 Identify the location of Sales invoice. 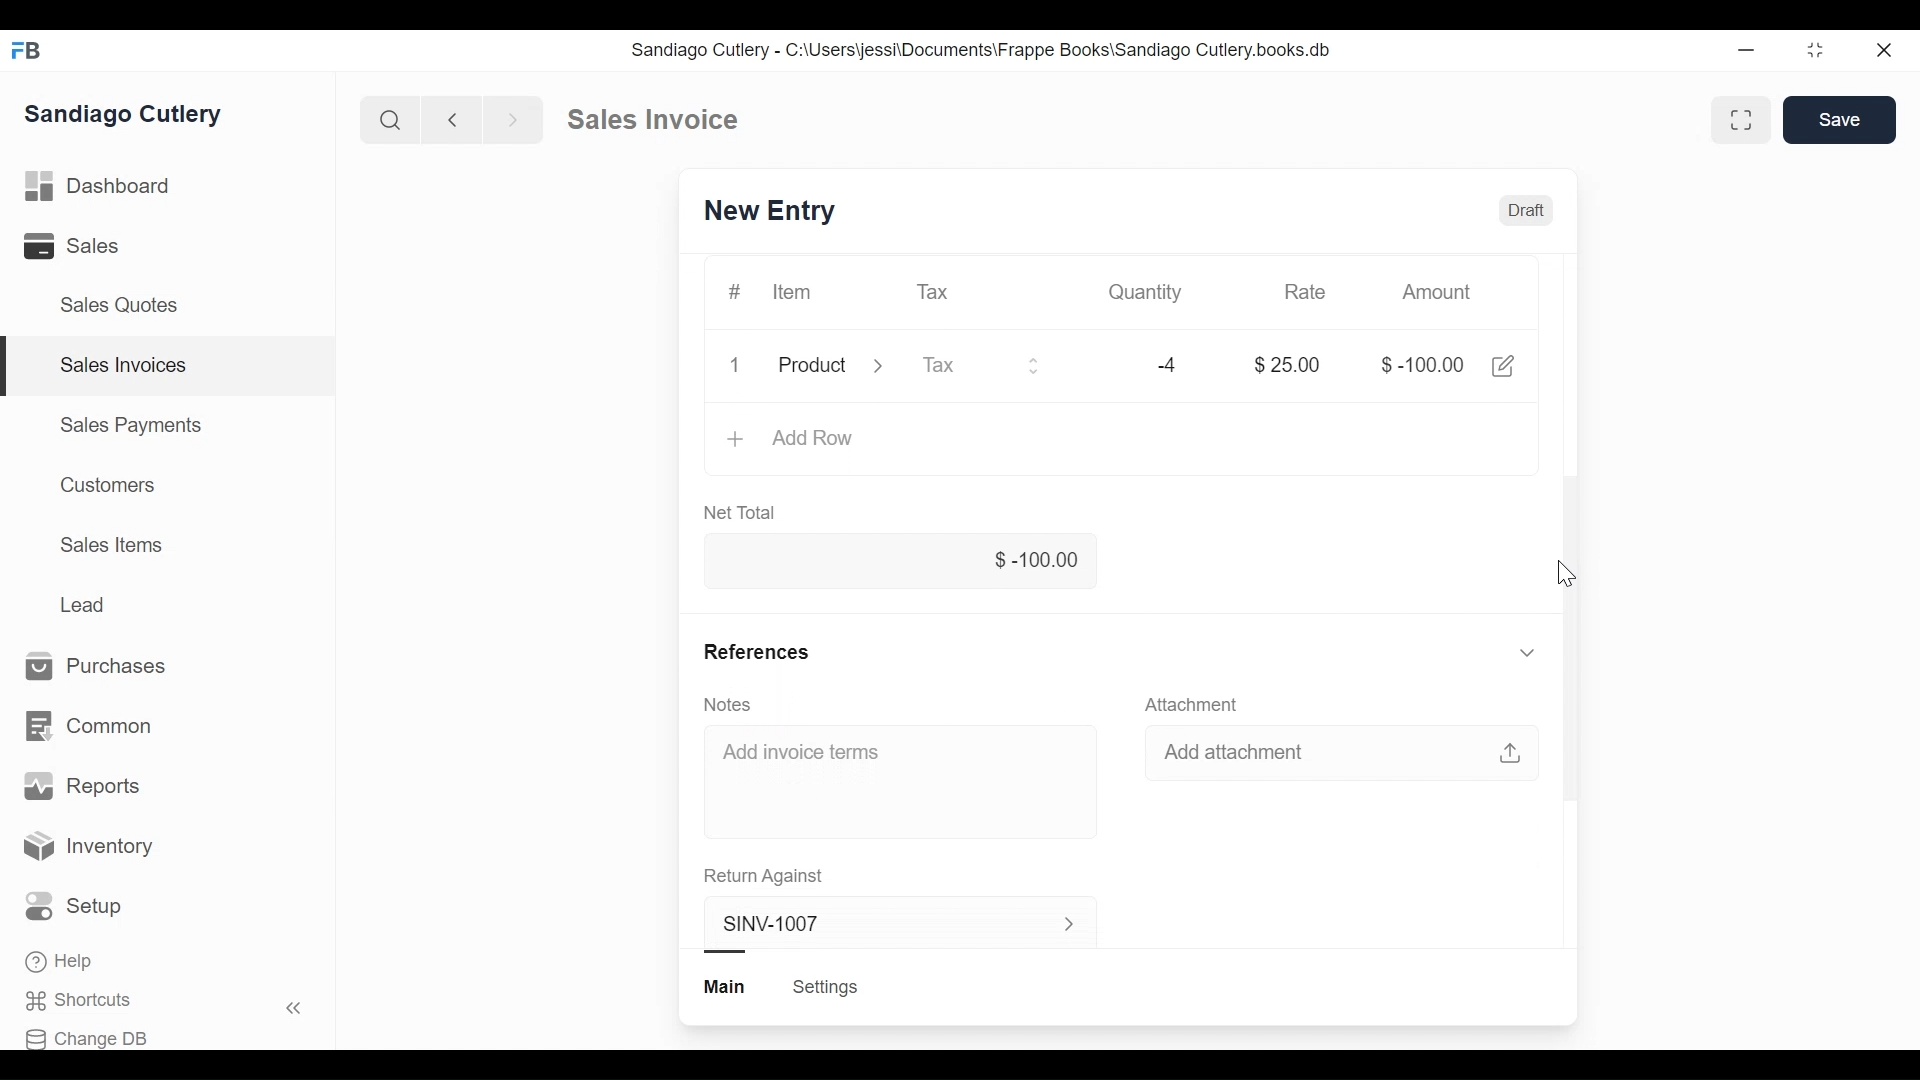
(652, 120).